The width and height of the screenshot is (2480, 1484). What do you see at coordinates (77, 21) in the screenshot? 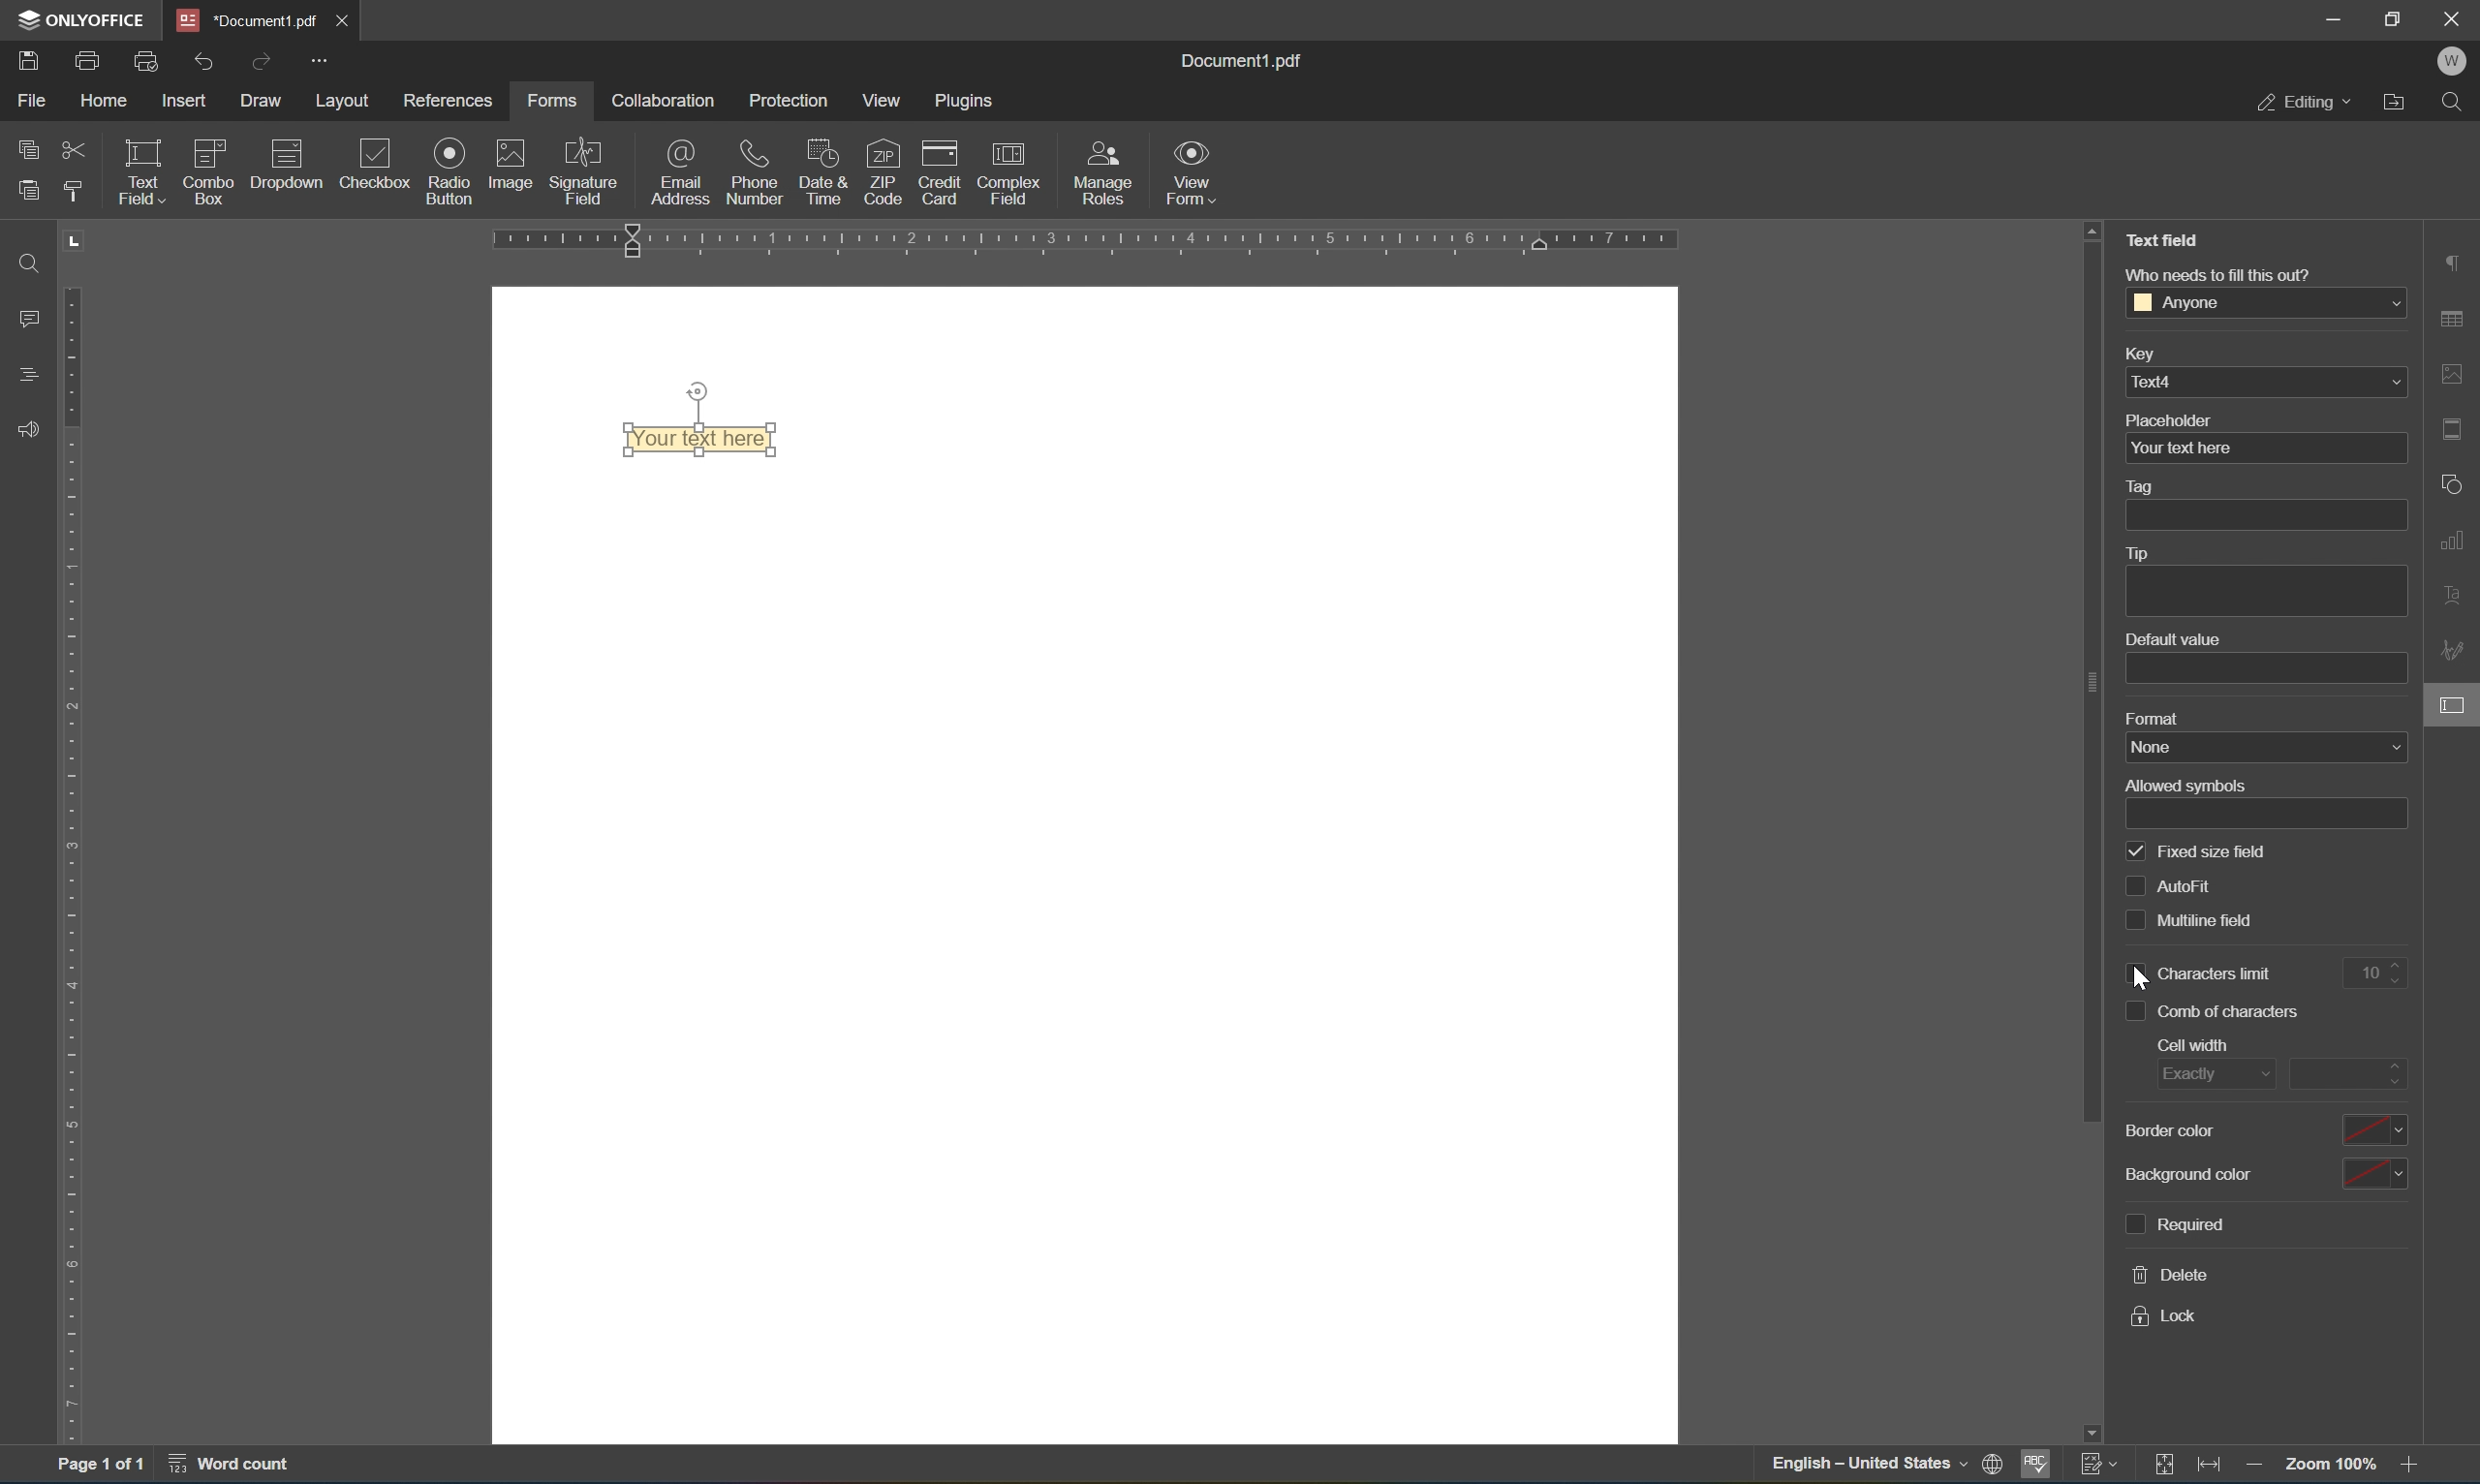
I see `ONLYOFFICE` at bounding box center [77, 21].